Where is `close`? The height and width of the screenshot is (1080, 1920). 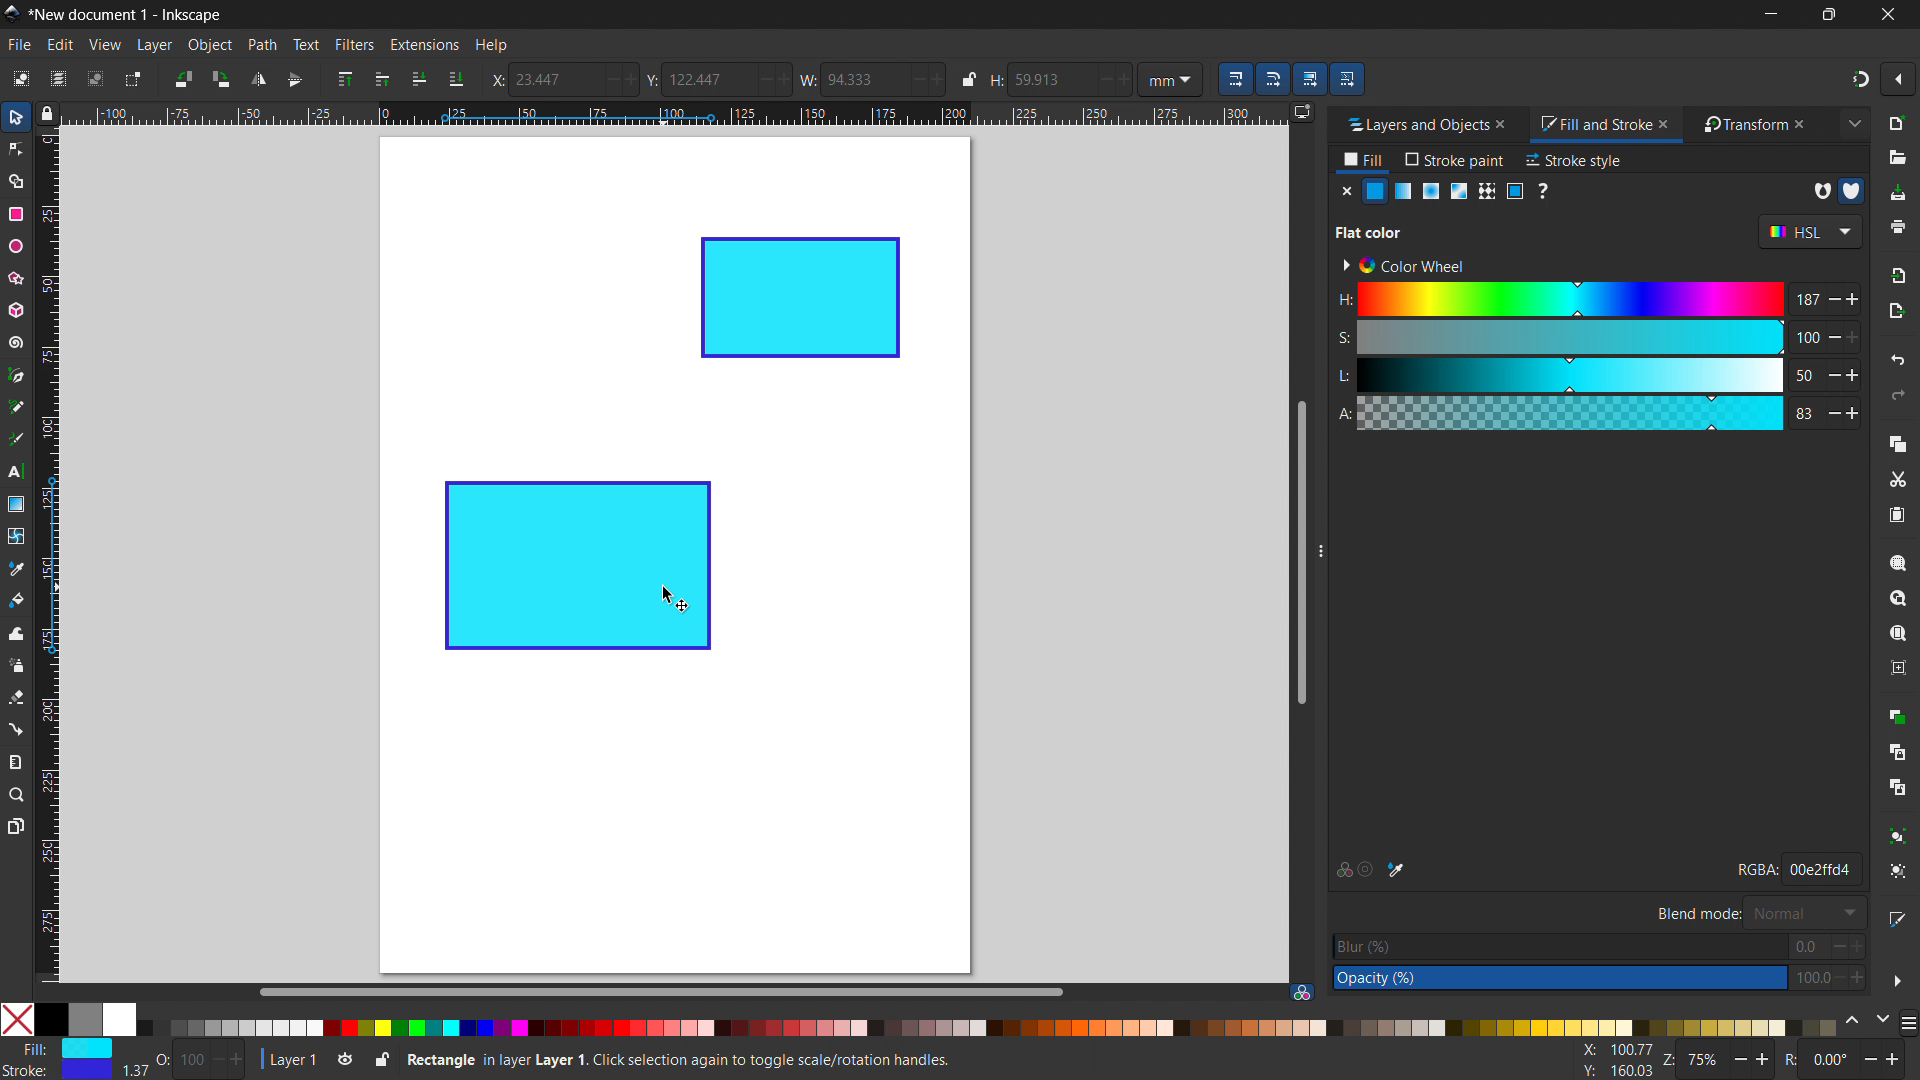 close is located at coordinates (1509, 124).